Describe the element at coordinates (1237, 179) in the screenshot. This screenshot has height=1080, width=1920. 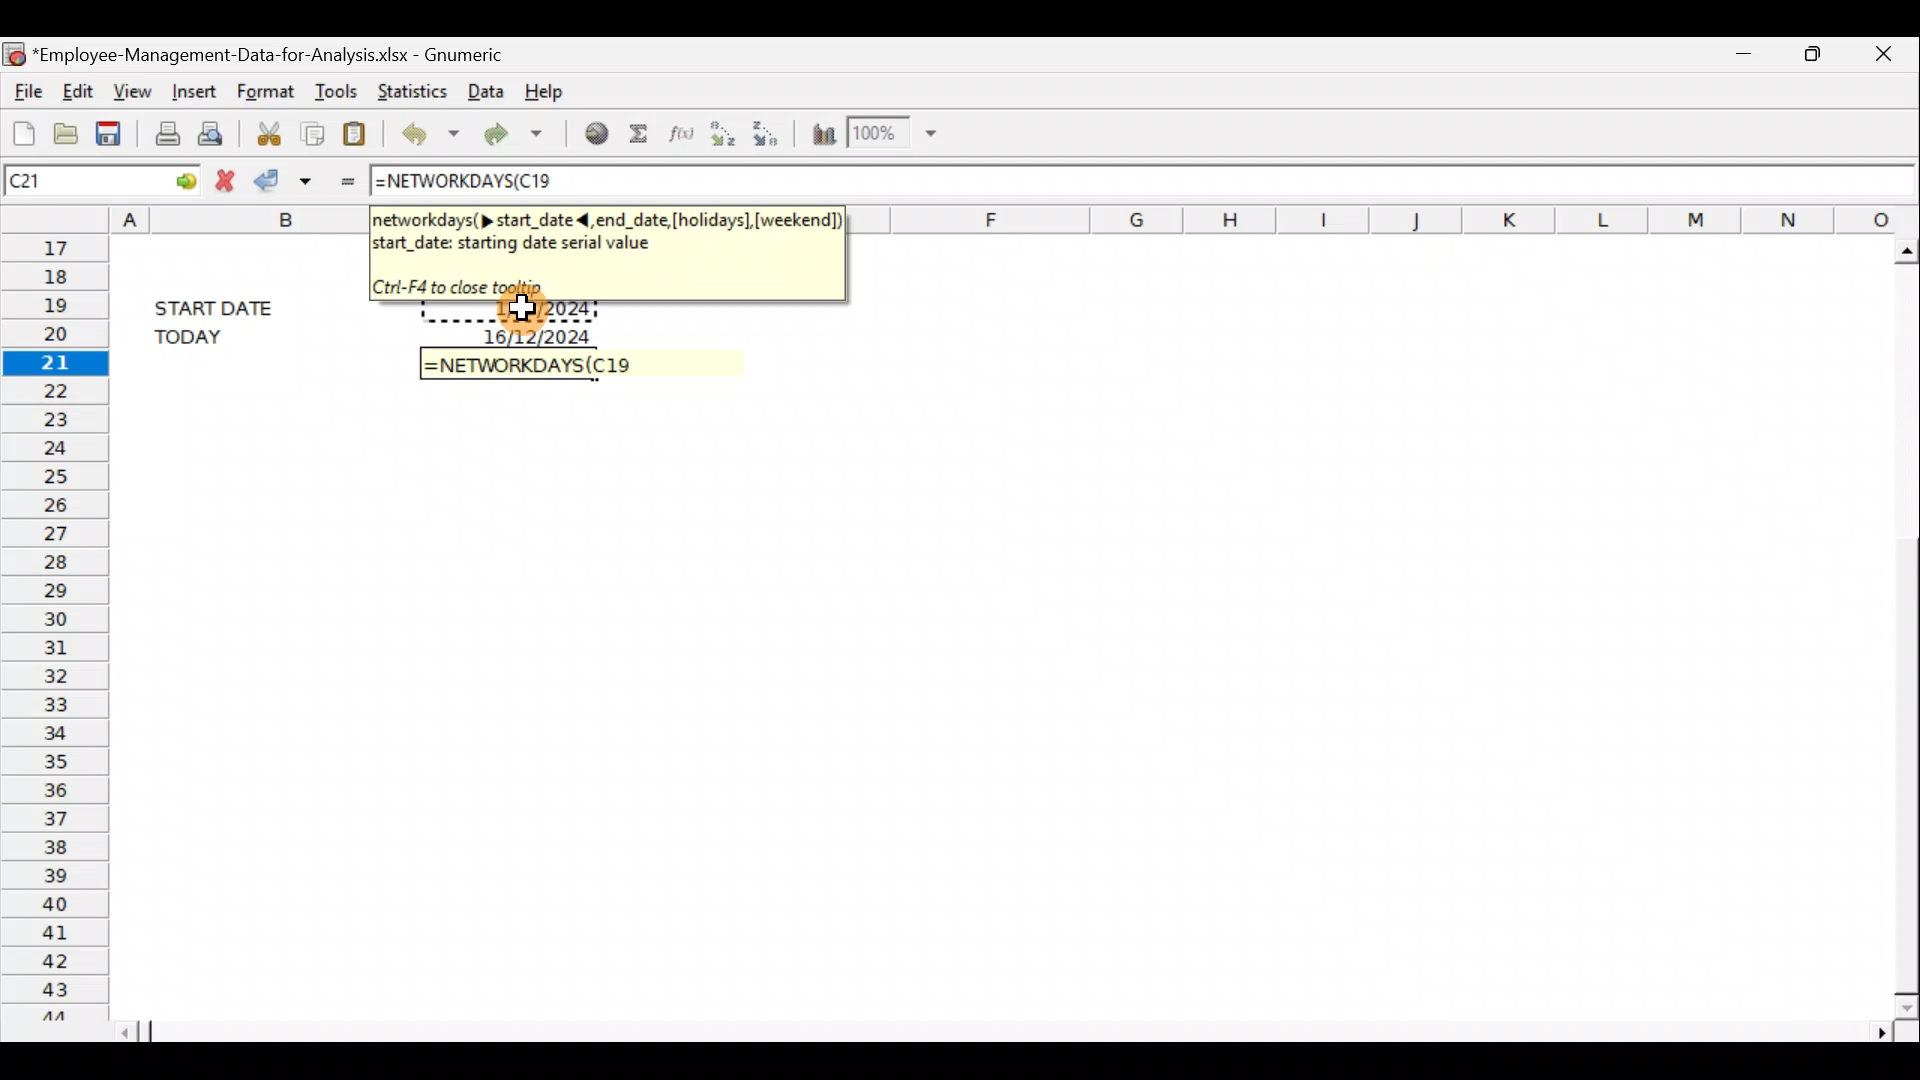
I see `Formula bar` at that location.